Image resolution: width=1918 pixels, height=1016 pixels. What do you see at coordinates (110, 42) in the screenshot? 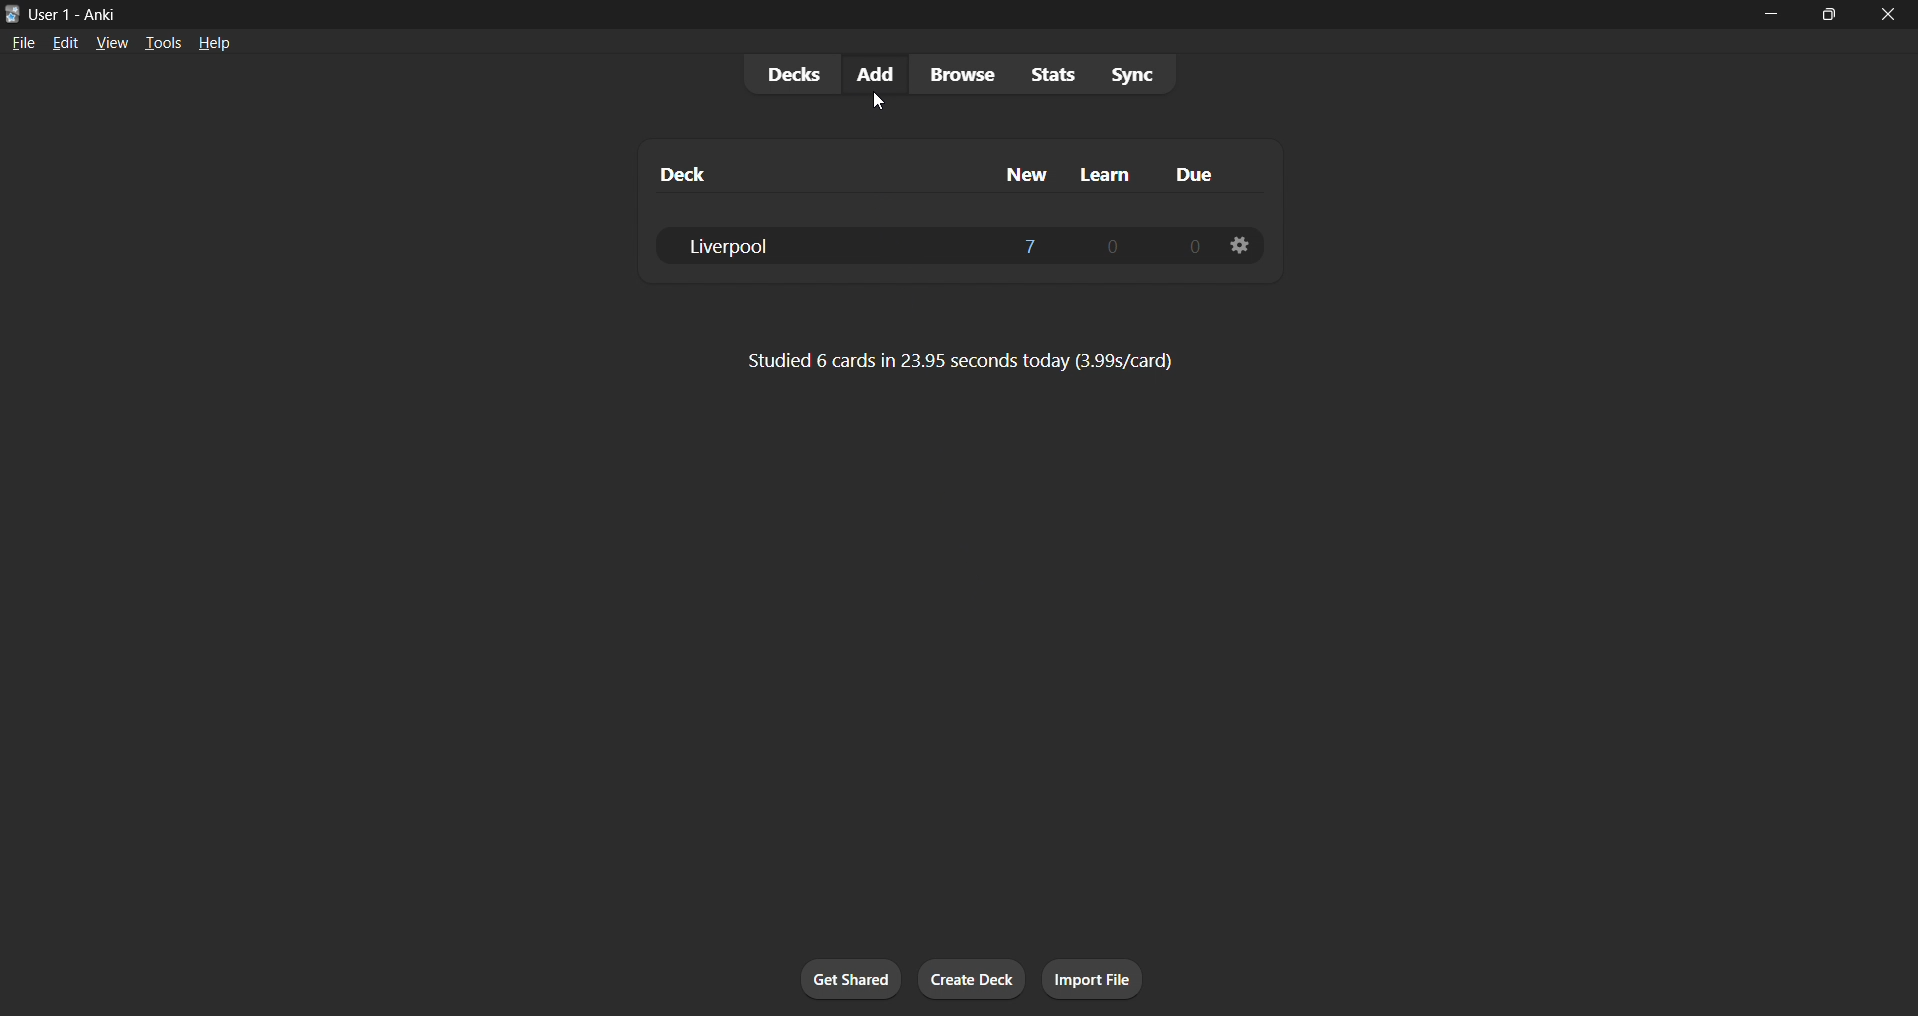
I see `view` at bounding box center [110, 42].